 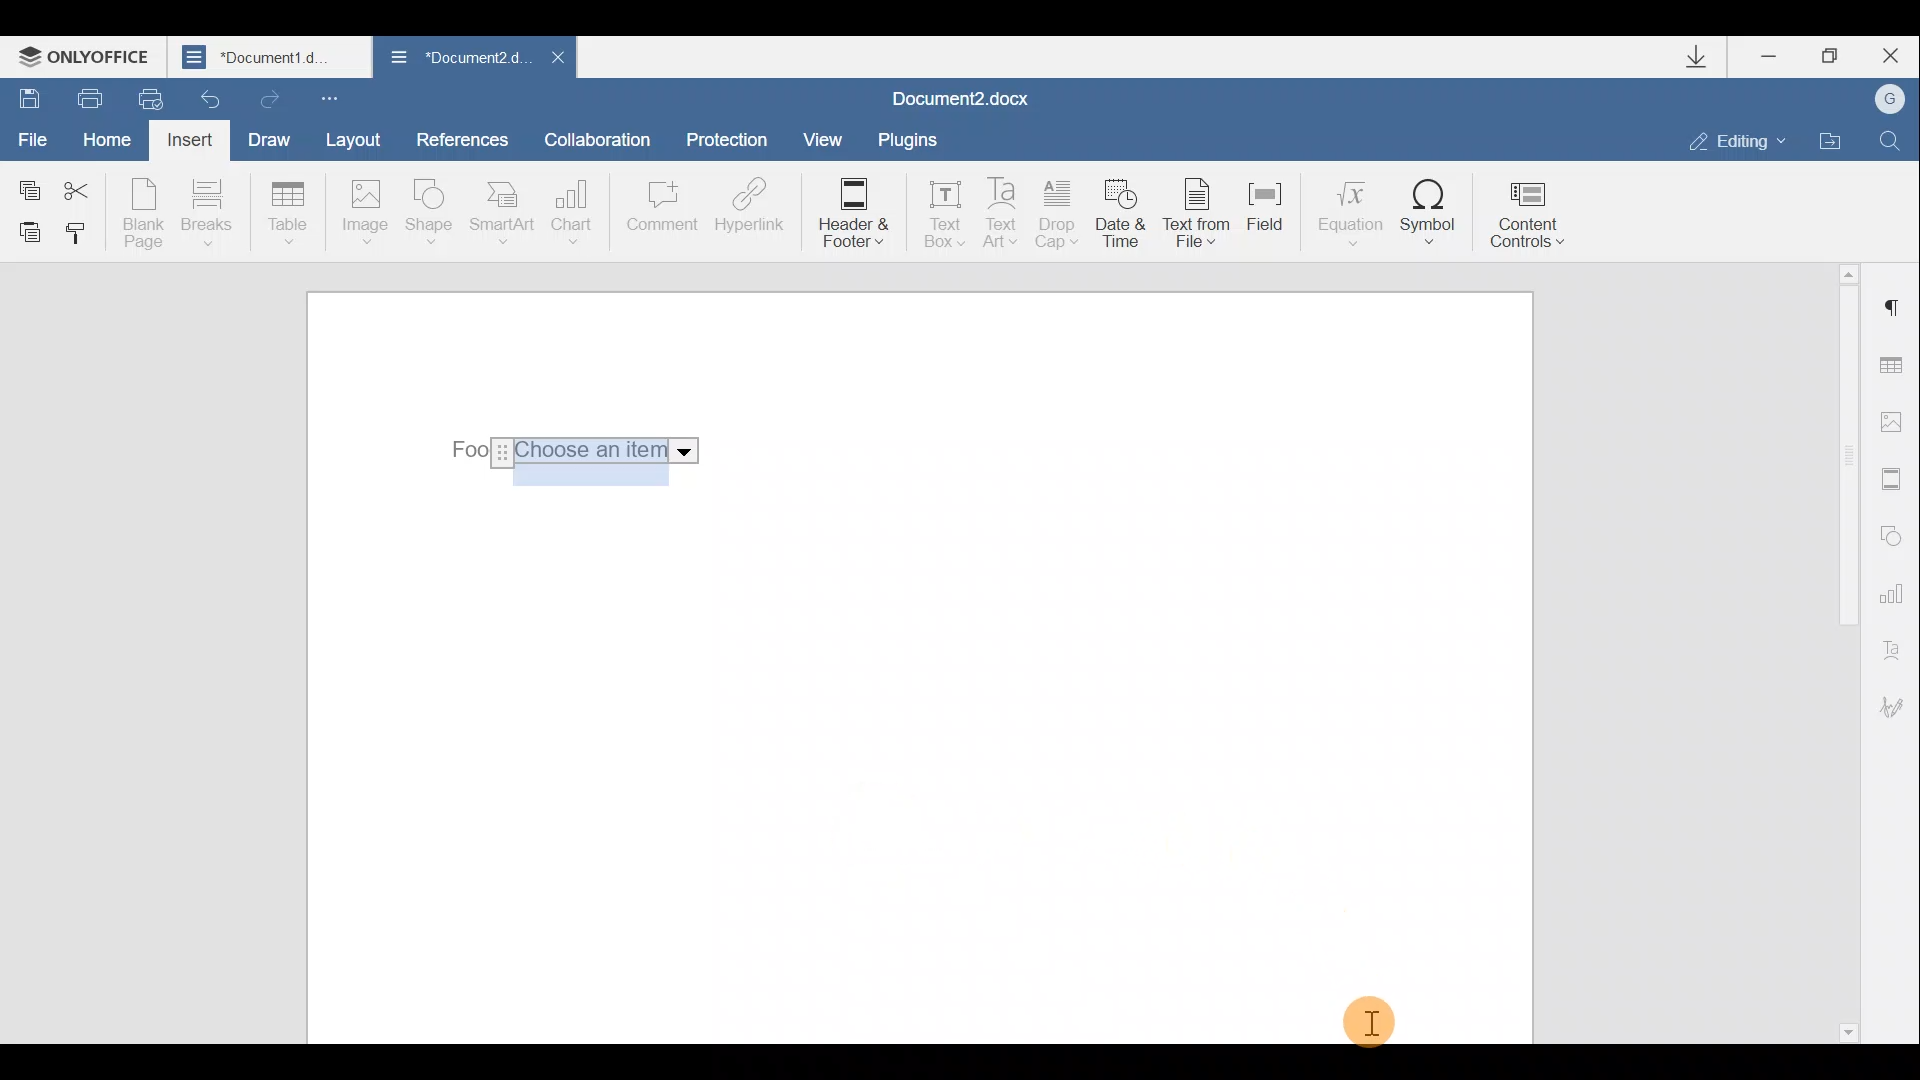 I want to click on Text from file, so click(x=1202, y=215).